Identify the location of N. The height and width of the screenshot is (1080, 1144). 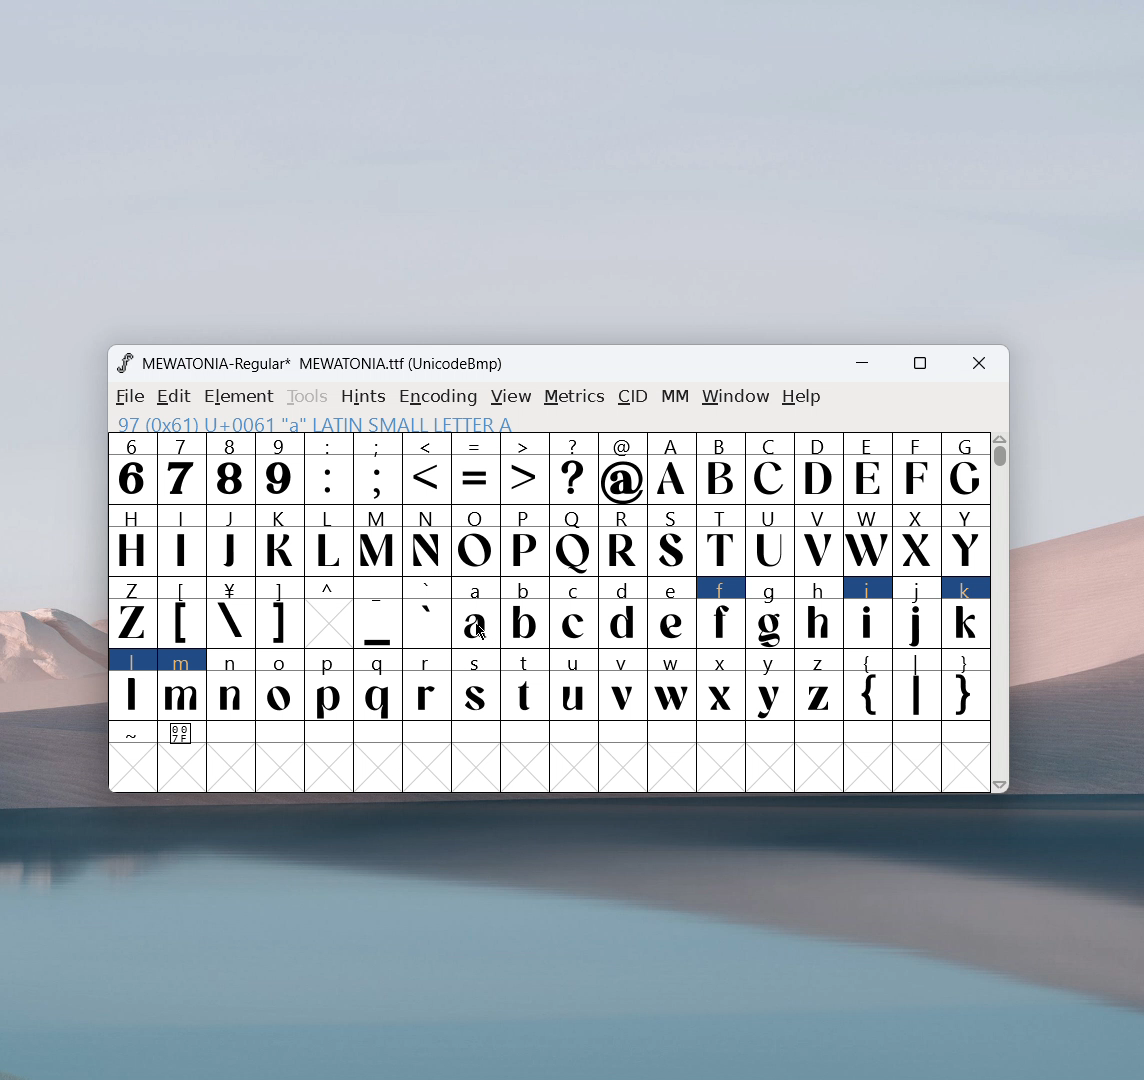
(427, 540).